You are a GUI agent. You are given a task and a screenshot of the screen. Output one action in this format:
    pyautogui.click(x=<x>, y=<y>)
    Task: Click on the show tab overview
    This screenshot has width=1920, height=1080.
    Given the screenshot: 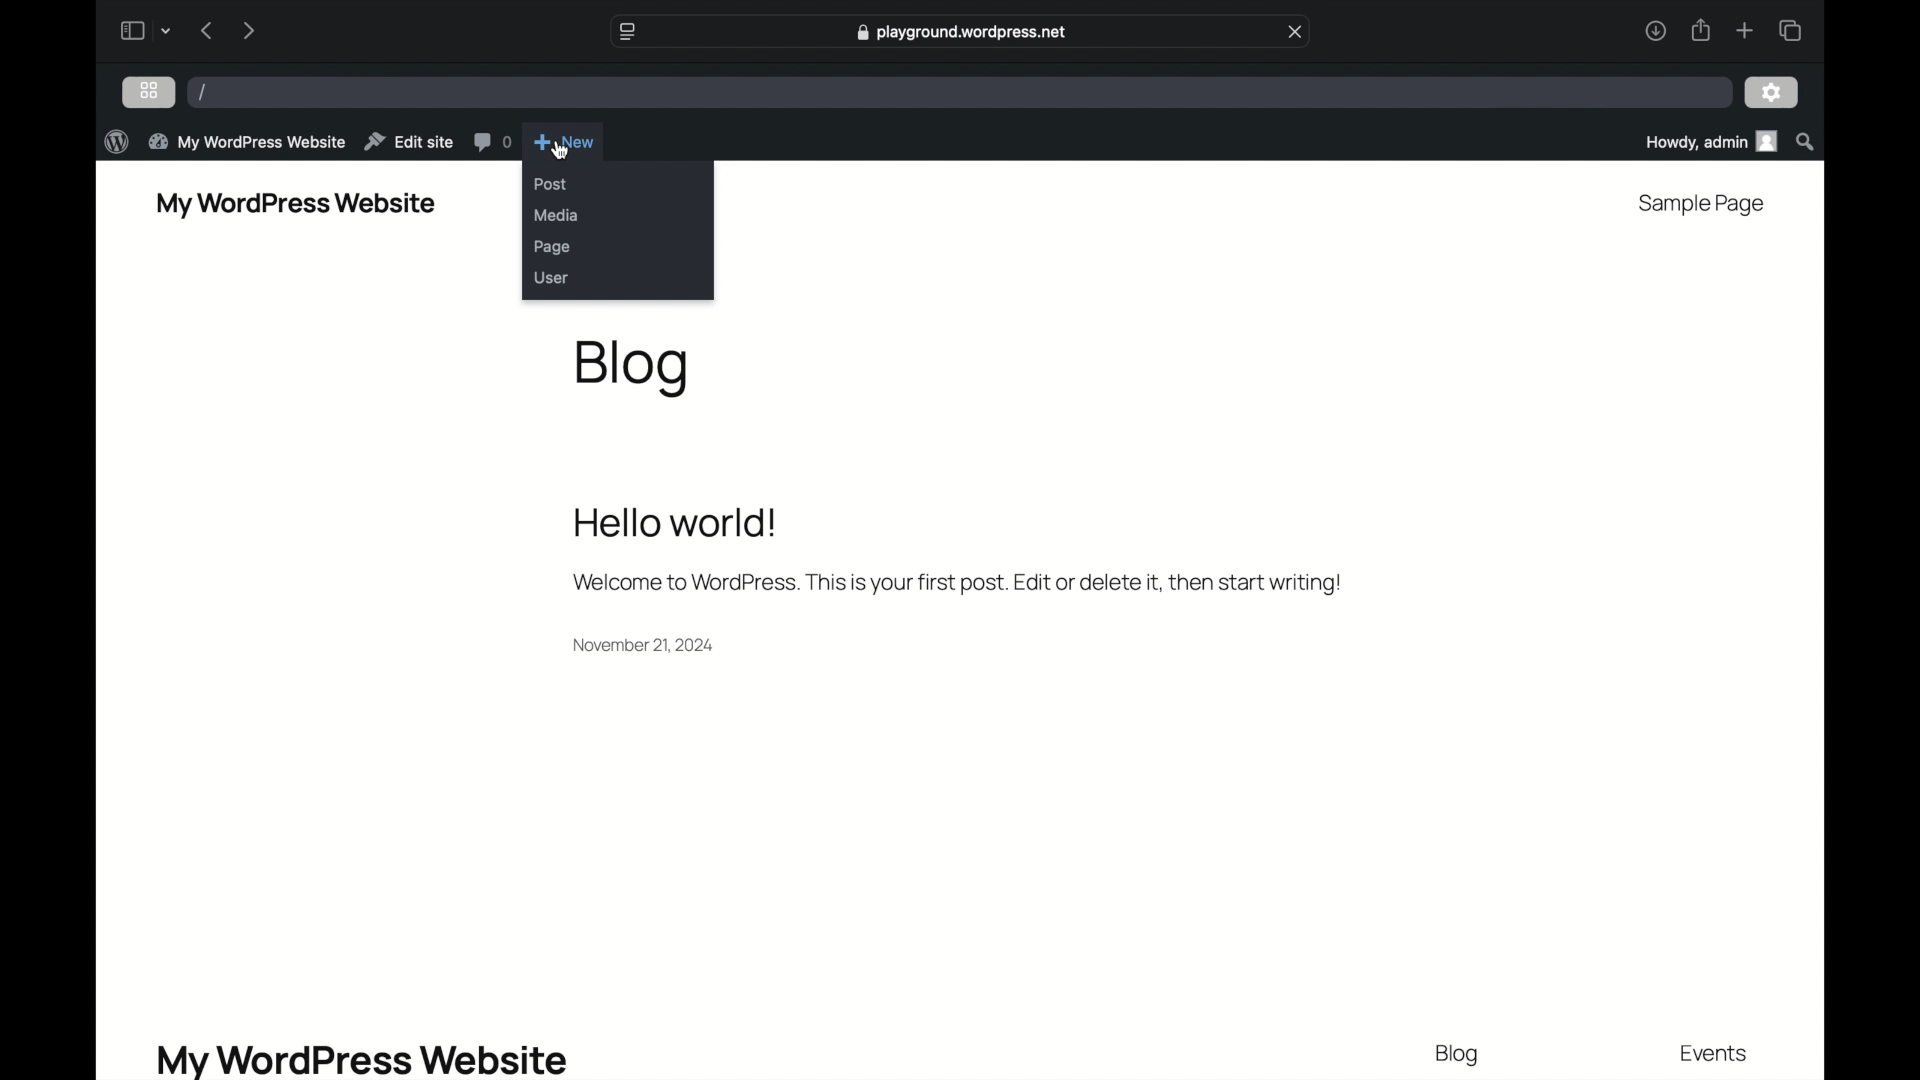 What is the action you would take?
    pyautogui.click(x=1792, y=30)
    